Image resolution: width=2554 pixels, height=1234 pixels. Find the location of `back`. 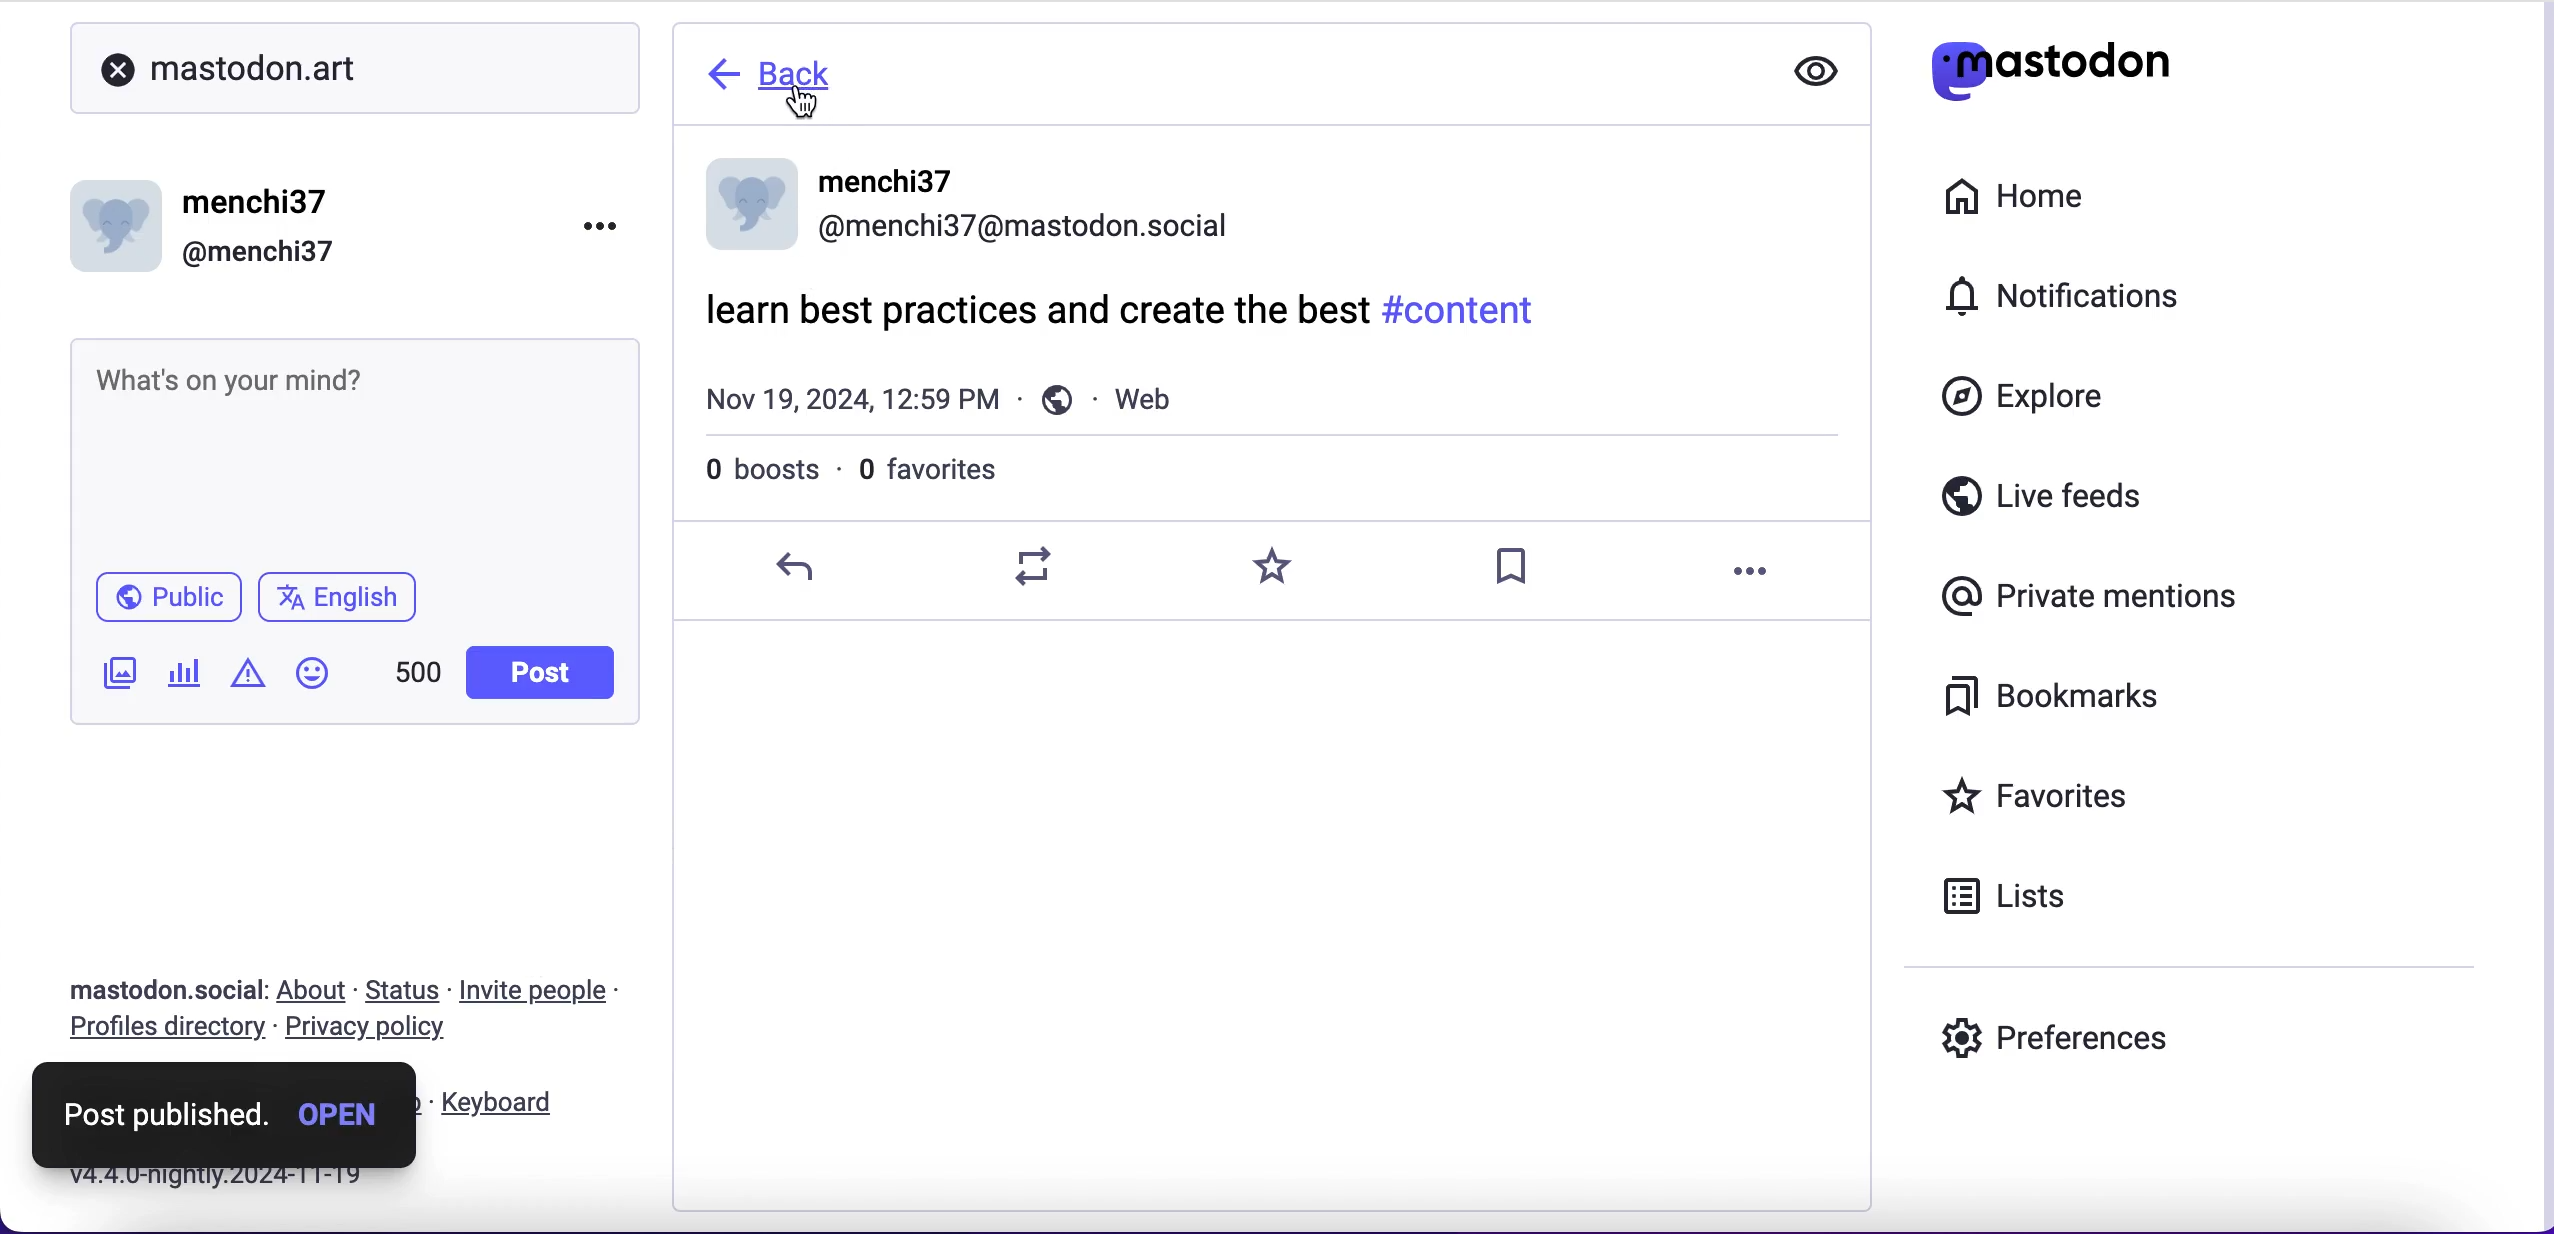

back is located at coordinates (792, 70).